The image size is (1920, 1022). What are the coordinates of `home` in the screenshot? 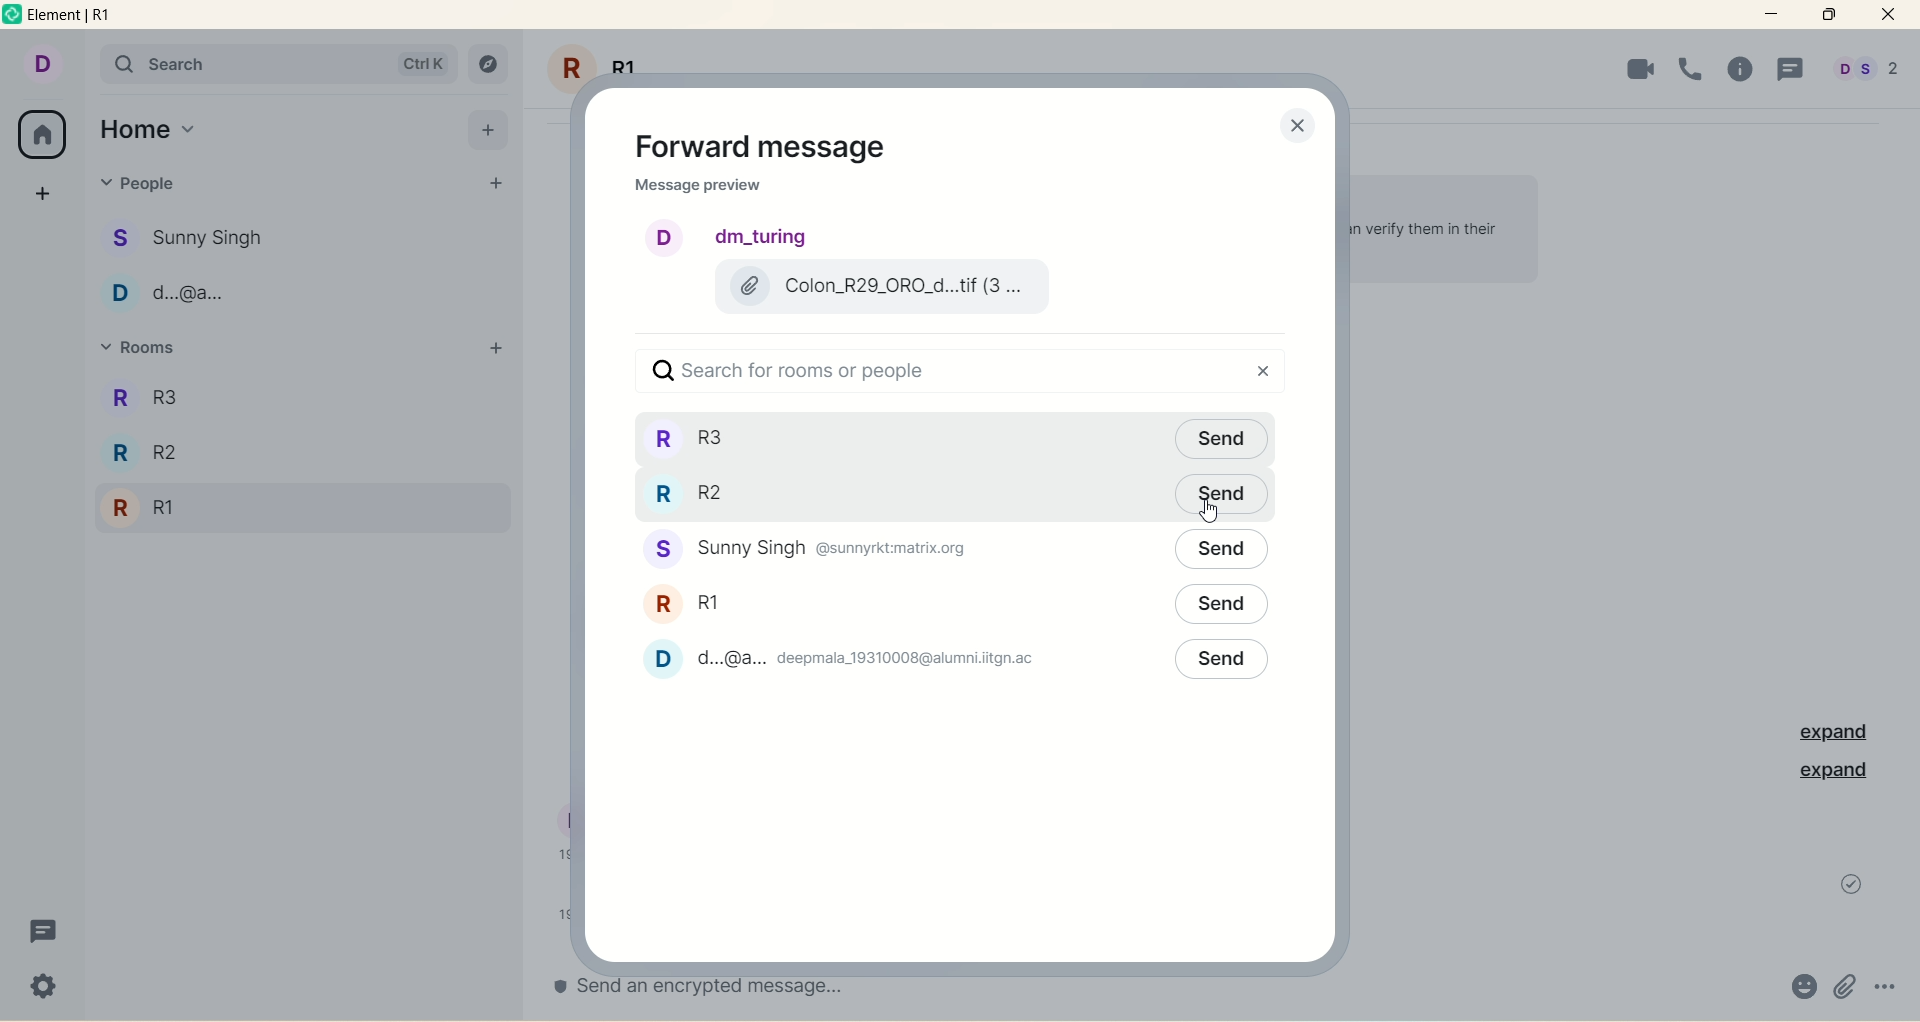 It's located at (149, 130).